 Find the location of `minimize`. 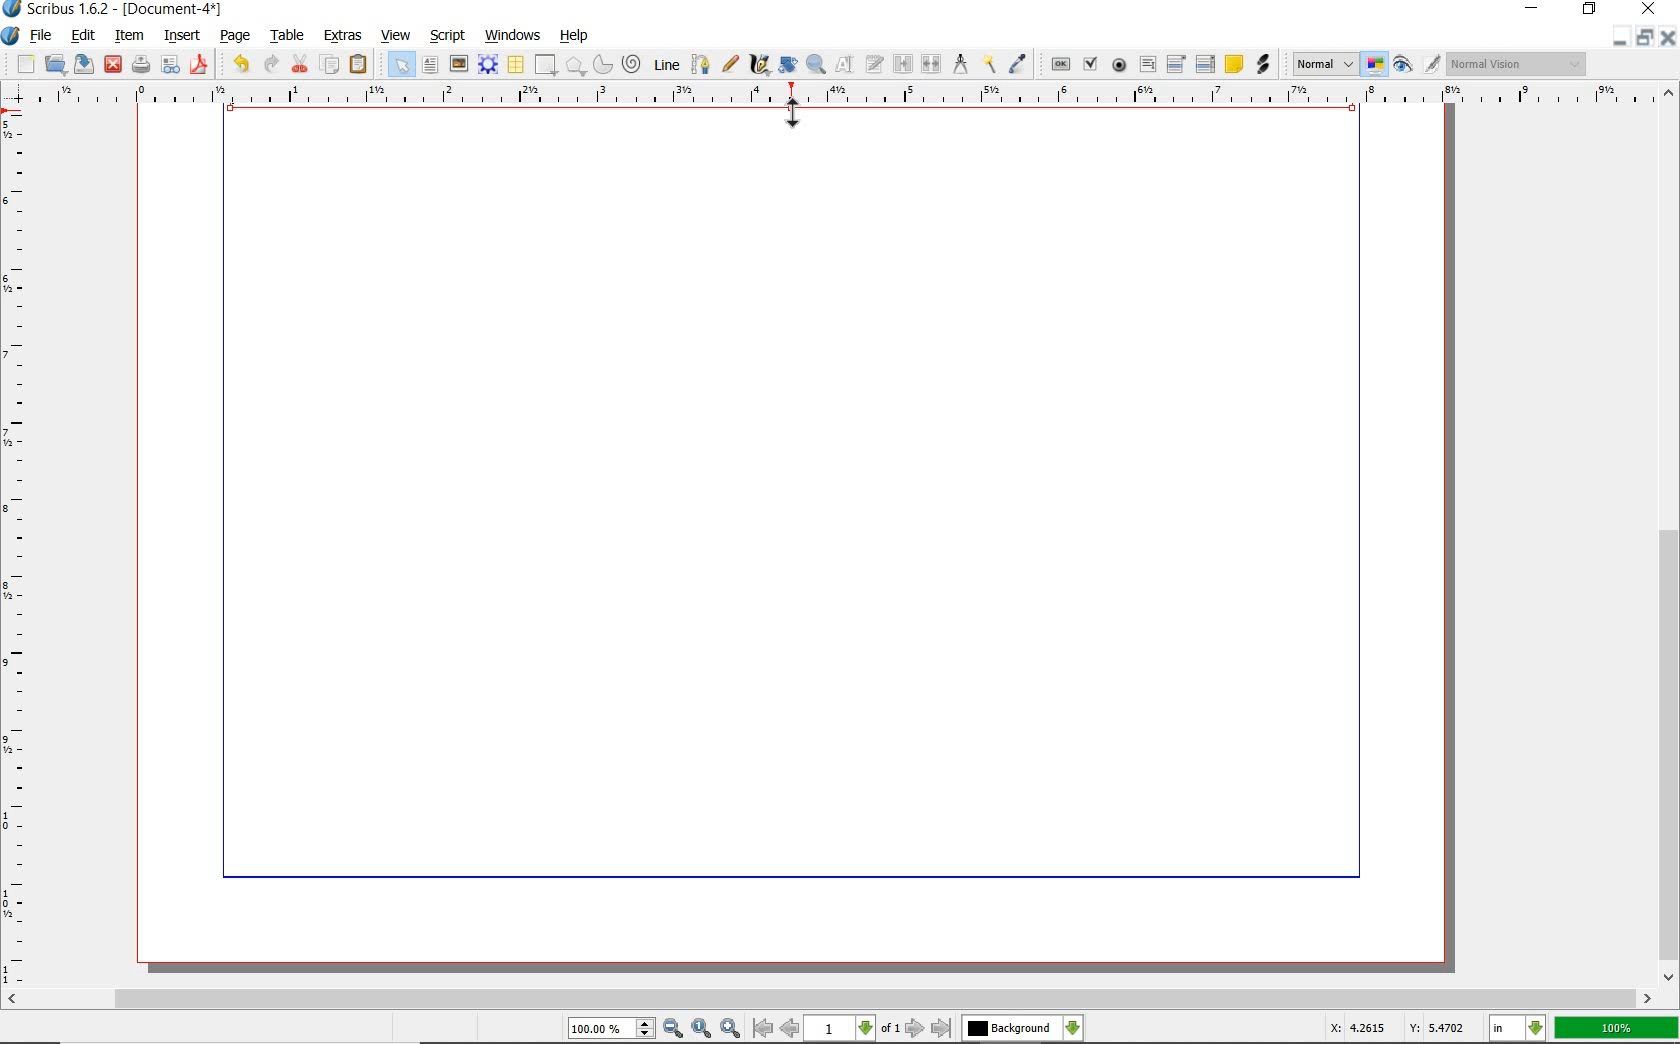

minimize is located at coordinates (1533, 9).